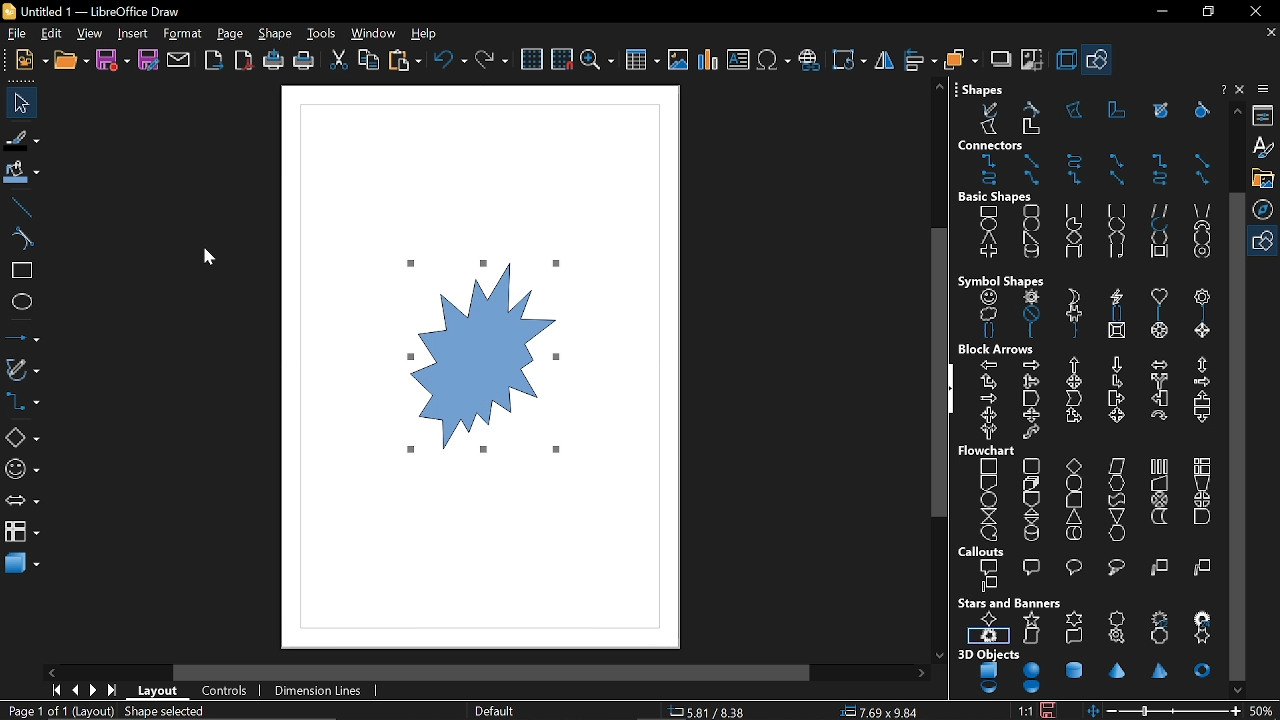 The height and width of the screenshot is (720, 1280). What do you see at coordinates (96, 691) in the screenshot?
I see `next page` at bounding box center [96, 691].